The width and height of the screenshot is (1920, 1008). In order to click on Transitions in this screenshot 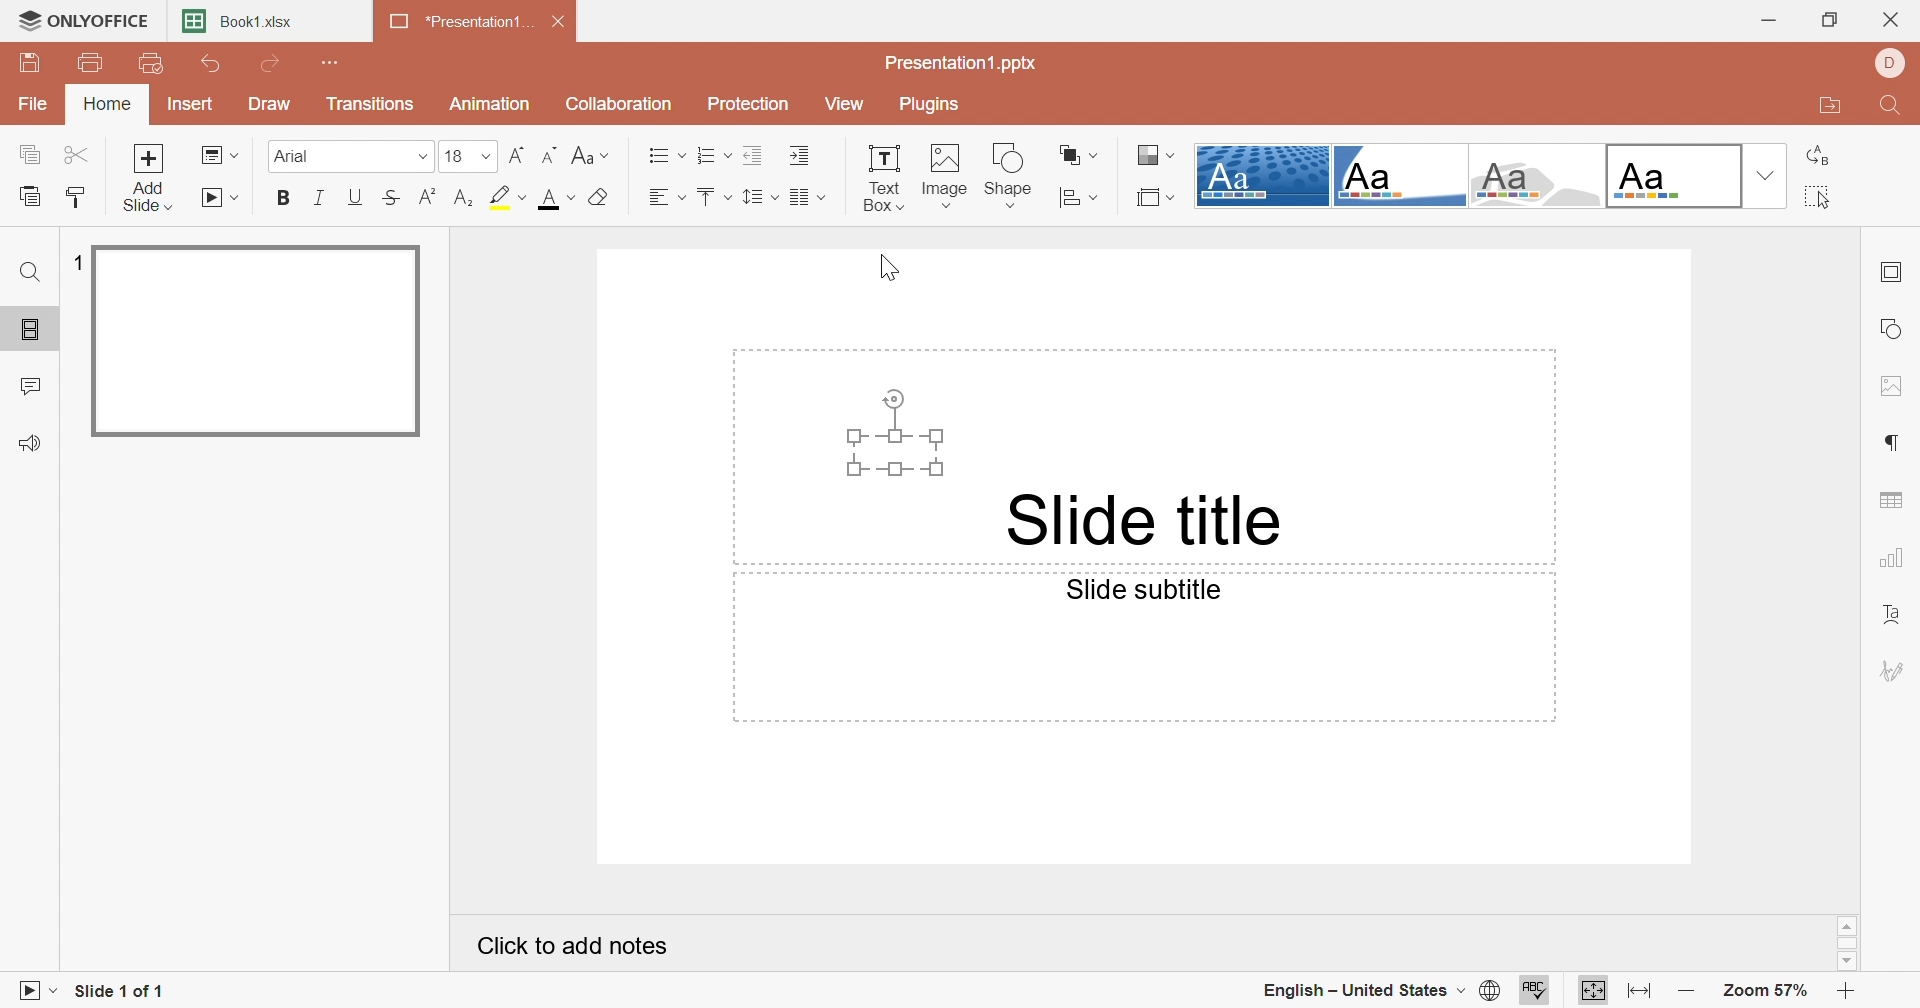, I will do `click(370, 104)`.